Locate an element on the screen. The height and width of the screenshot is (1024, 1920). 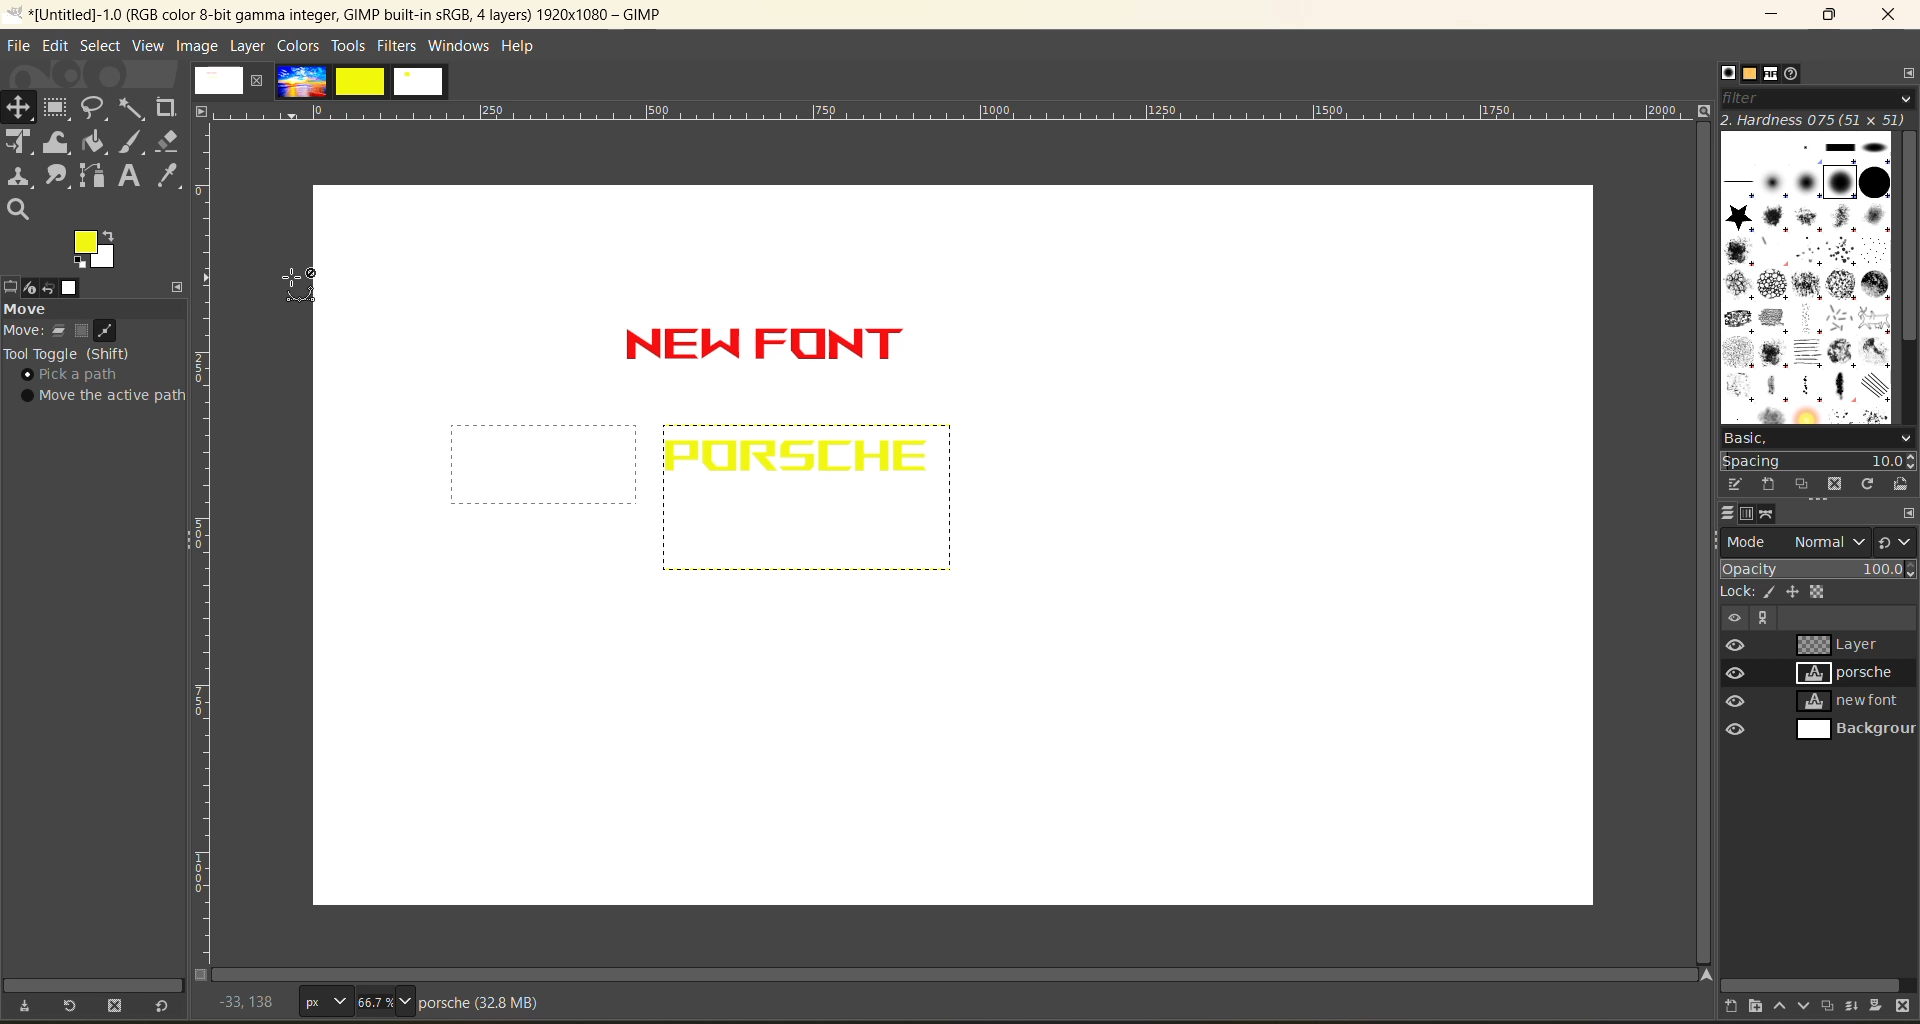
66.7% is located at coordinates (385, 1002).